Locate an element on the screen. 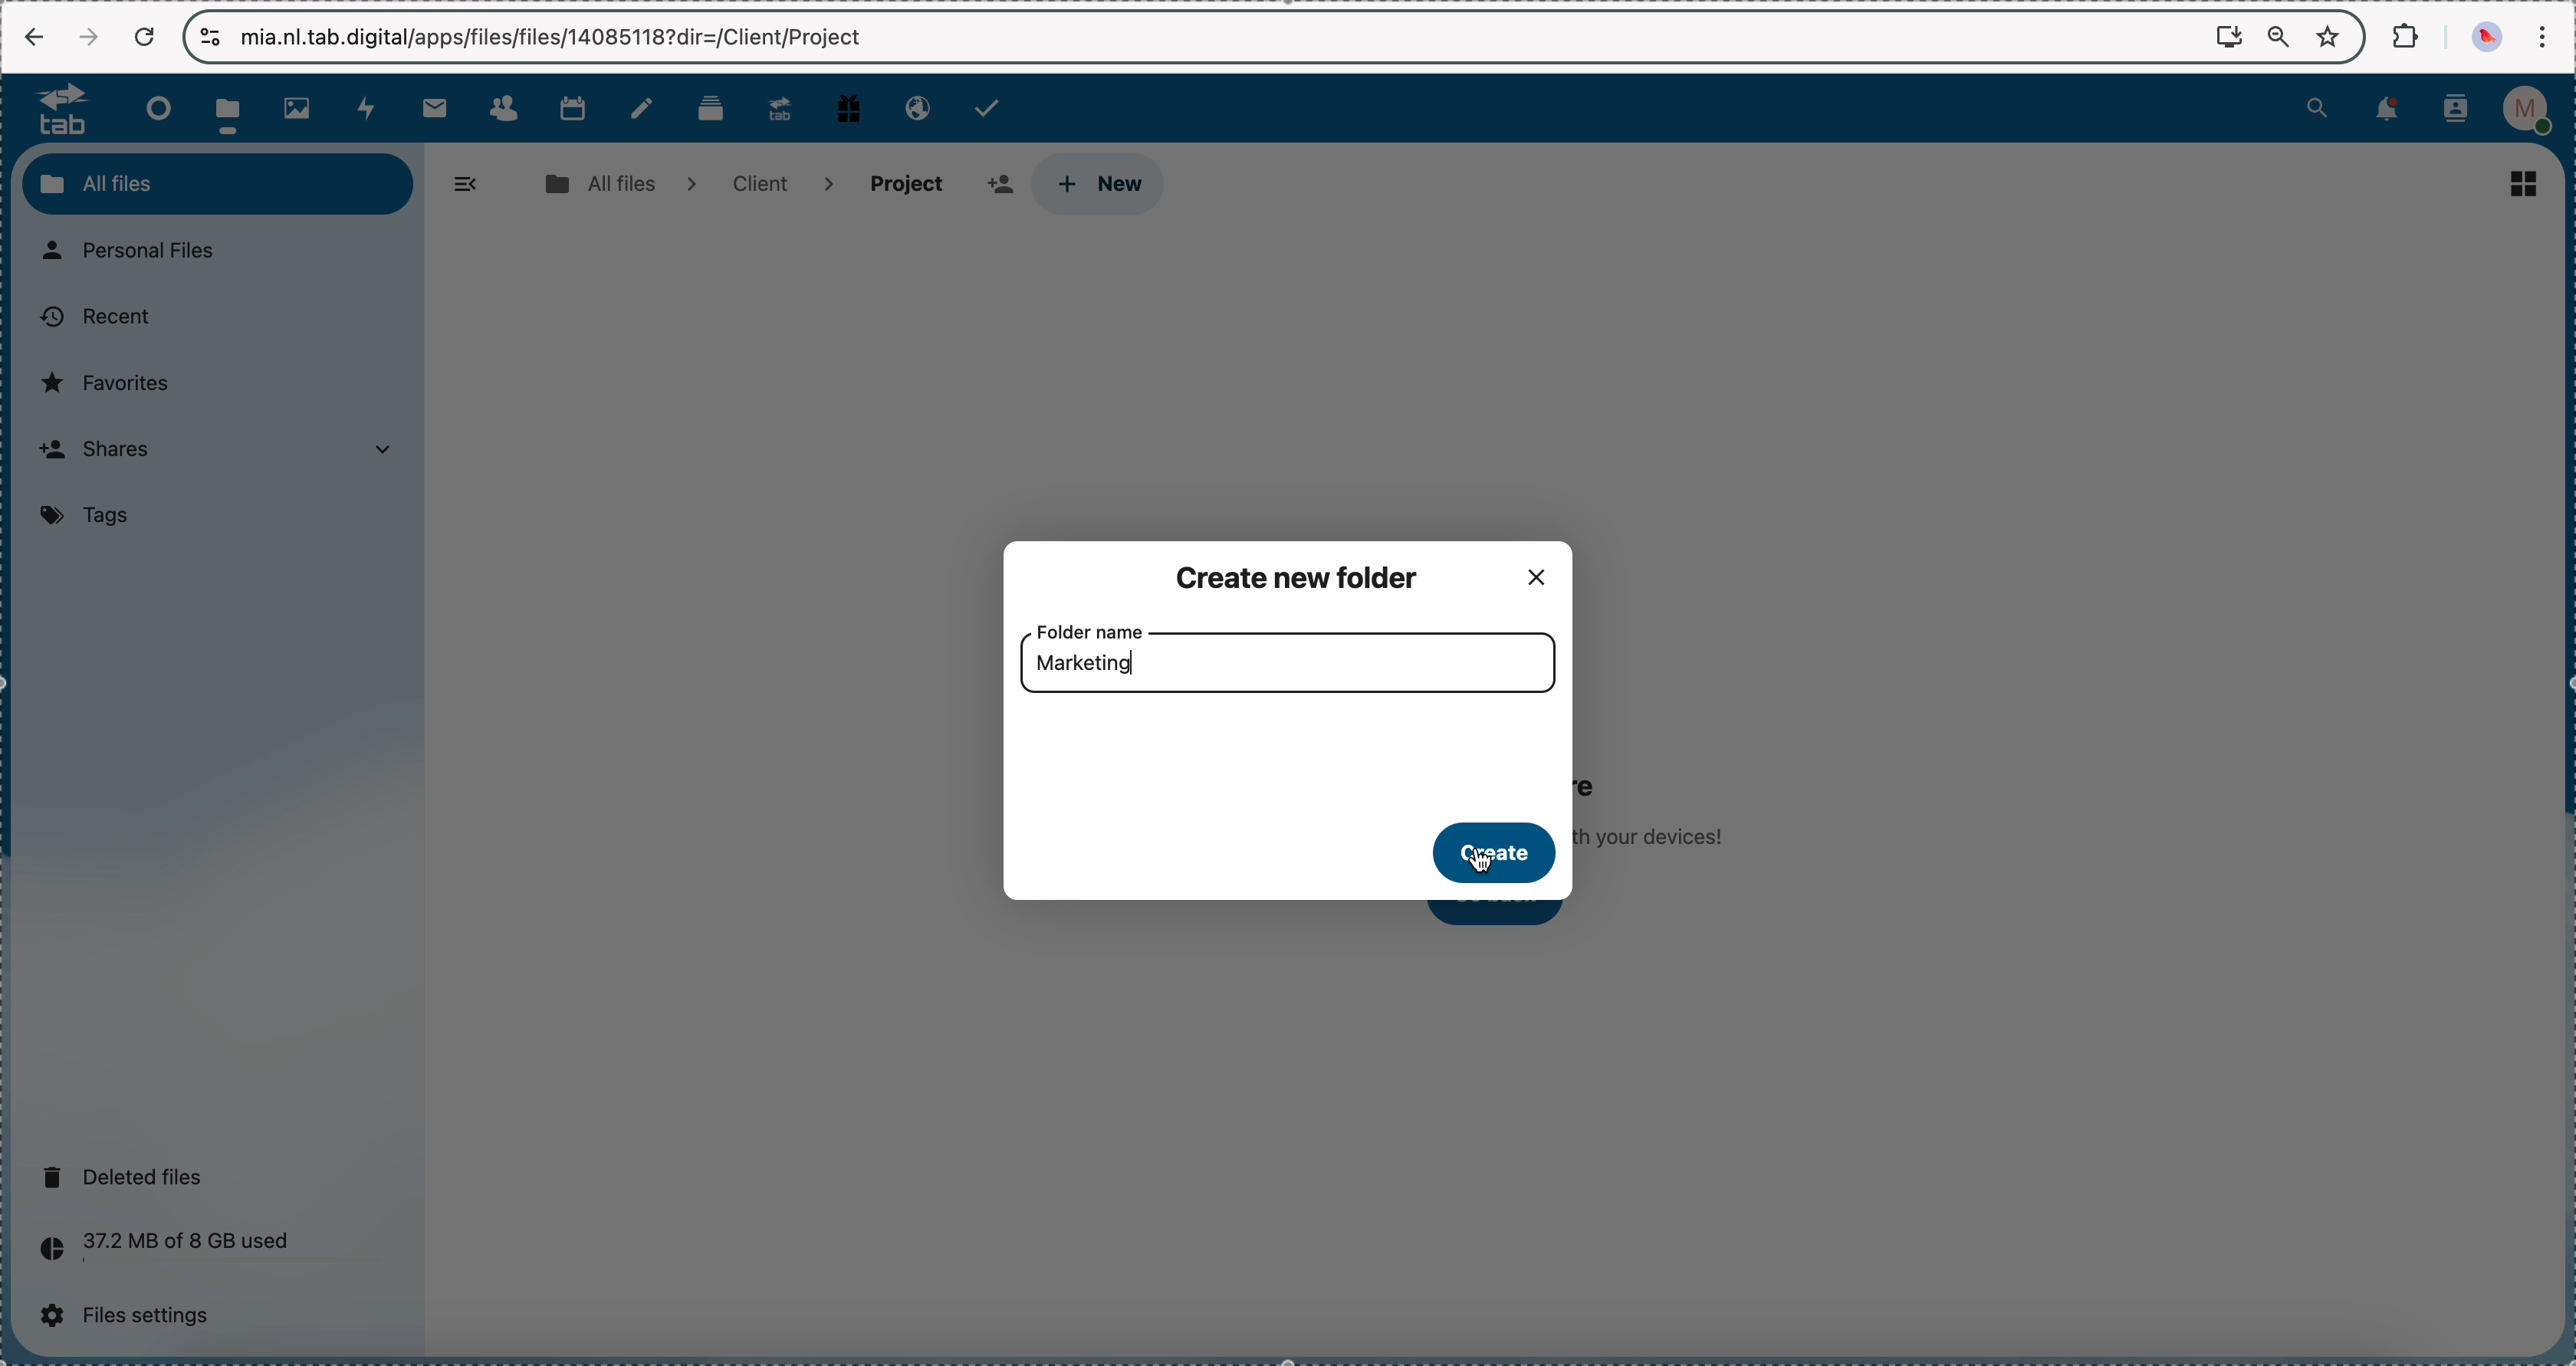  notes is located at coordinates (646, 109).